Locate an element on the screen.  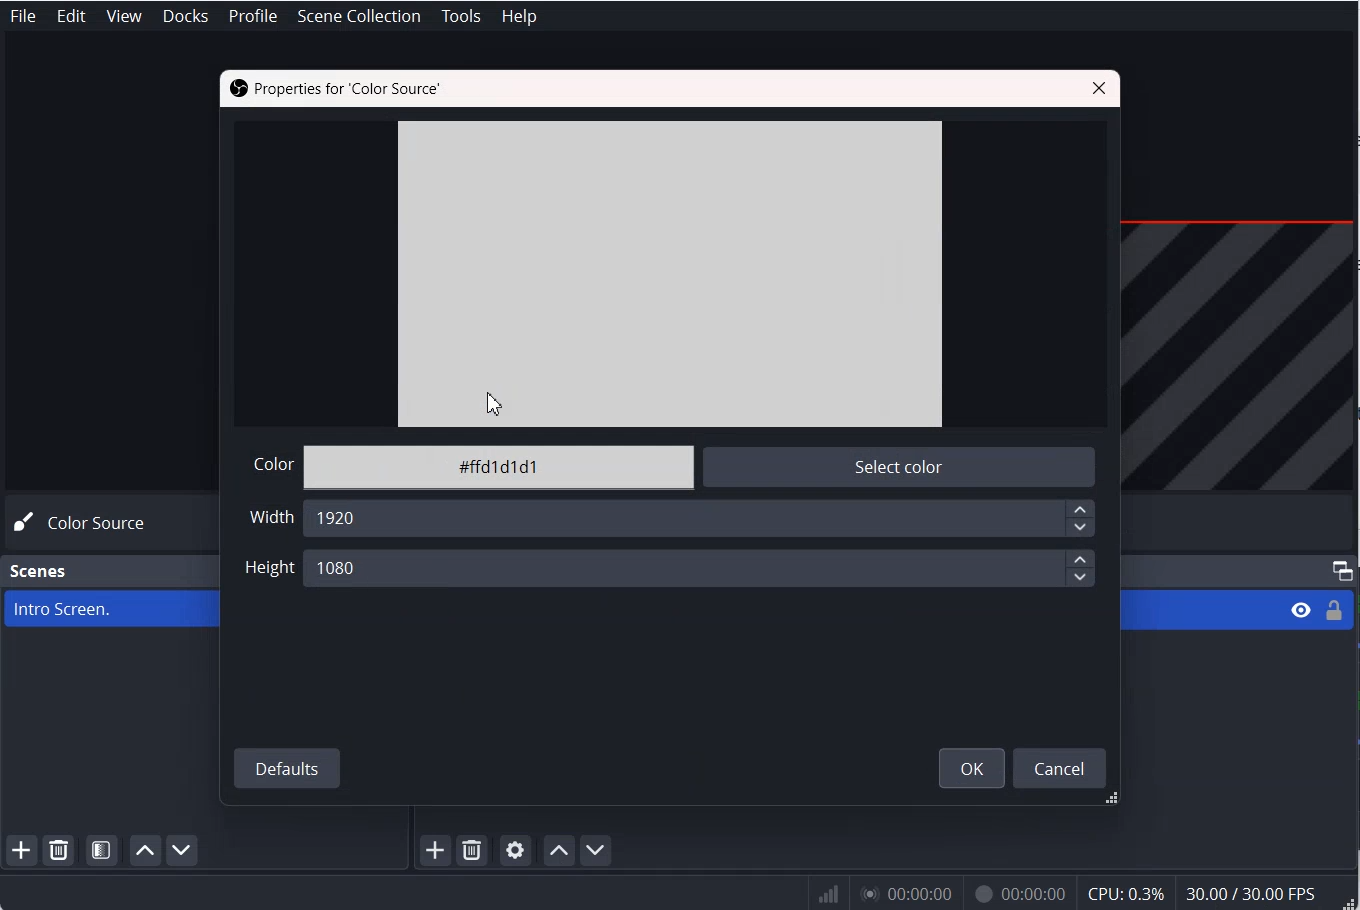
File is located at coordinates (22, 16).